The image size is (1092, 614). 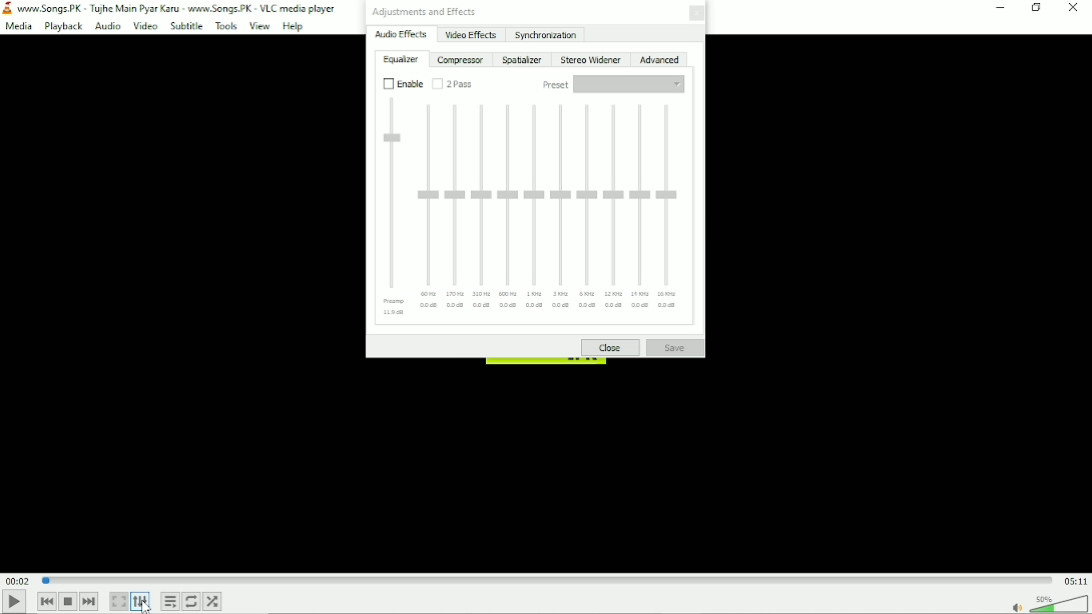 What do you see at coordinates (656, 59) in the screenshot?
I see `Advanced` at bounding box center [656, 59].